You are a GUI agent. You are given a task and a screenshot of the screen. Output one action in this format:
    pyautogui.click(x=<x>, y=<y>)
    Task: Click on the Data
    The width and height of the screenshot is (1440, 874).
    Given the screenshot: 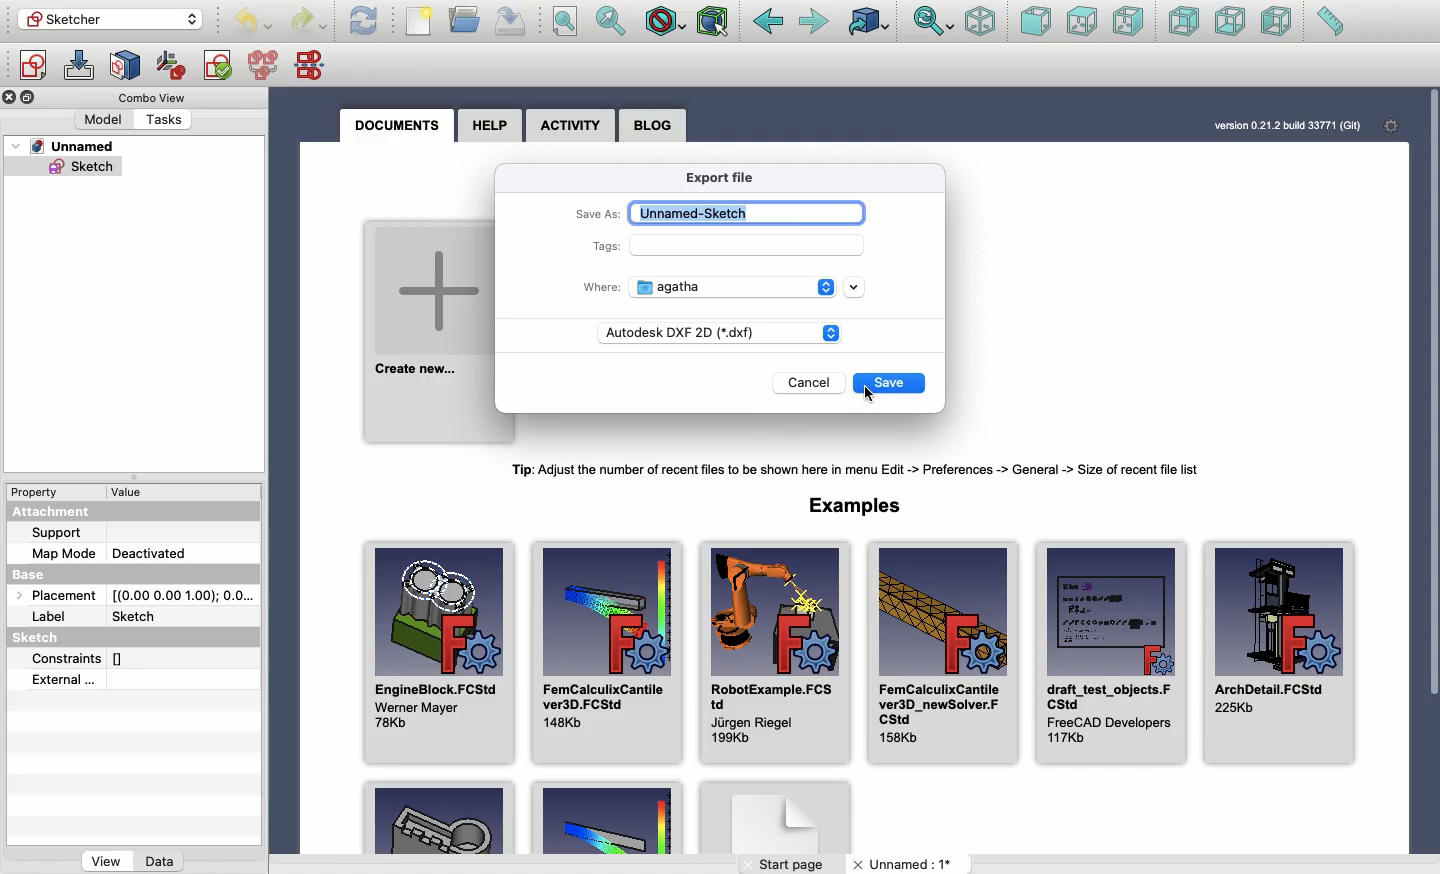 What is the action you would take?
    pyautogui.click(x=160, y=859)
    